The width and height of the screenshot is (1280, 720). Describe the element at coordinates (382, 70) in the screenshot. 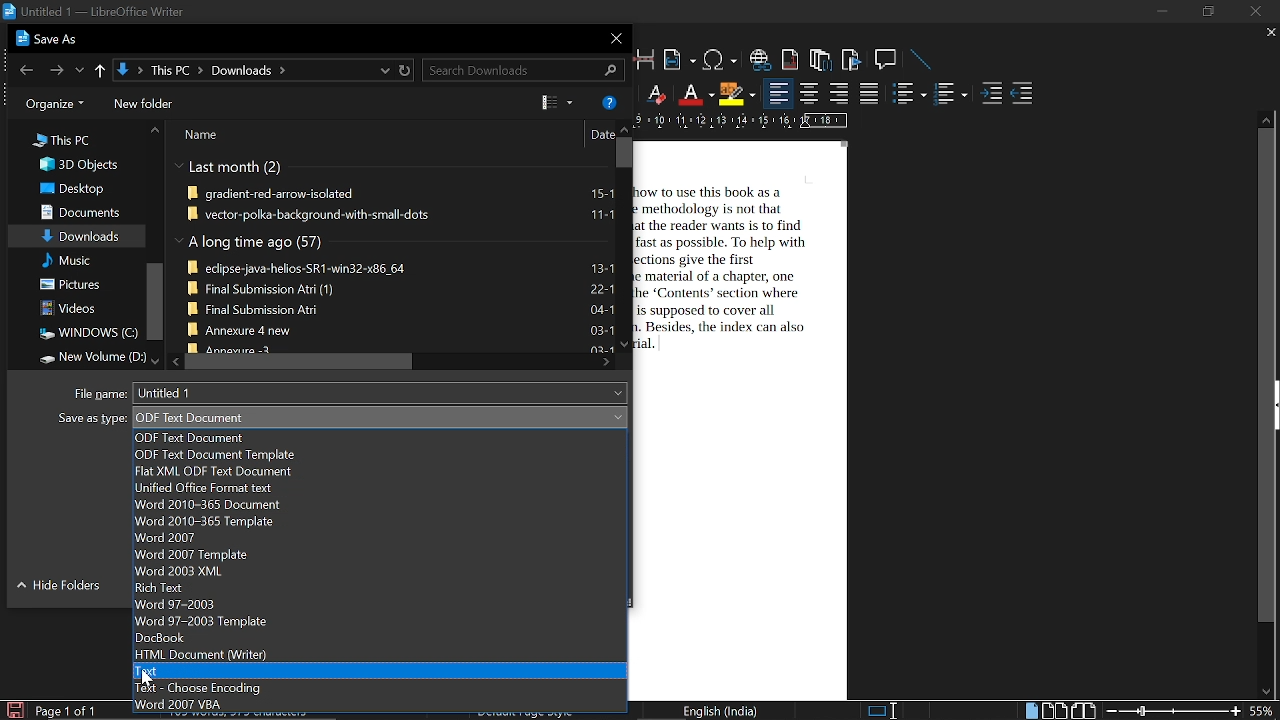

I see `recent location` at that location.